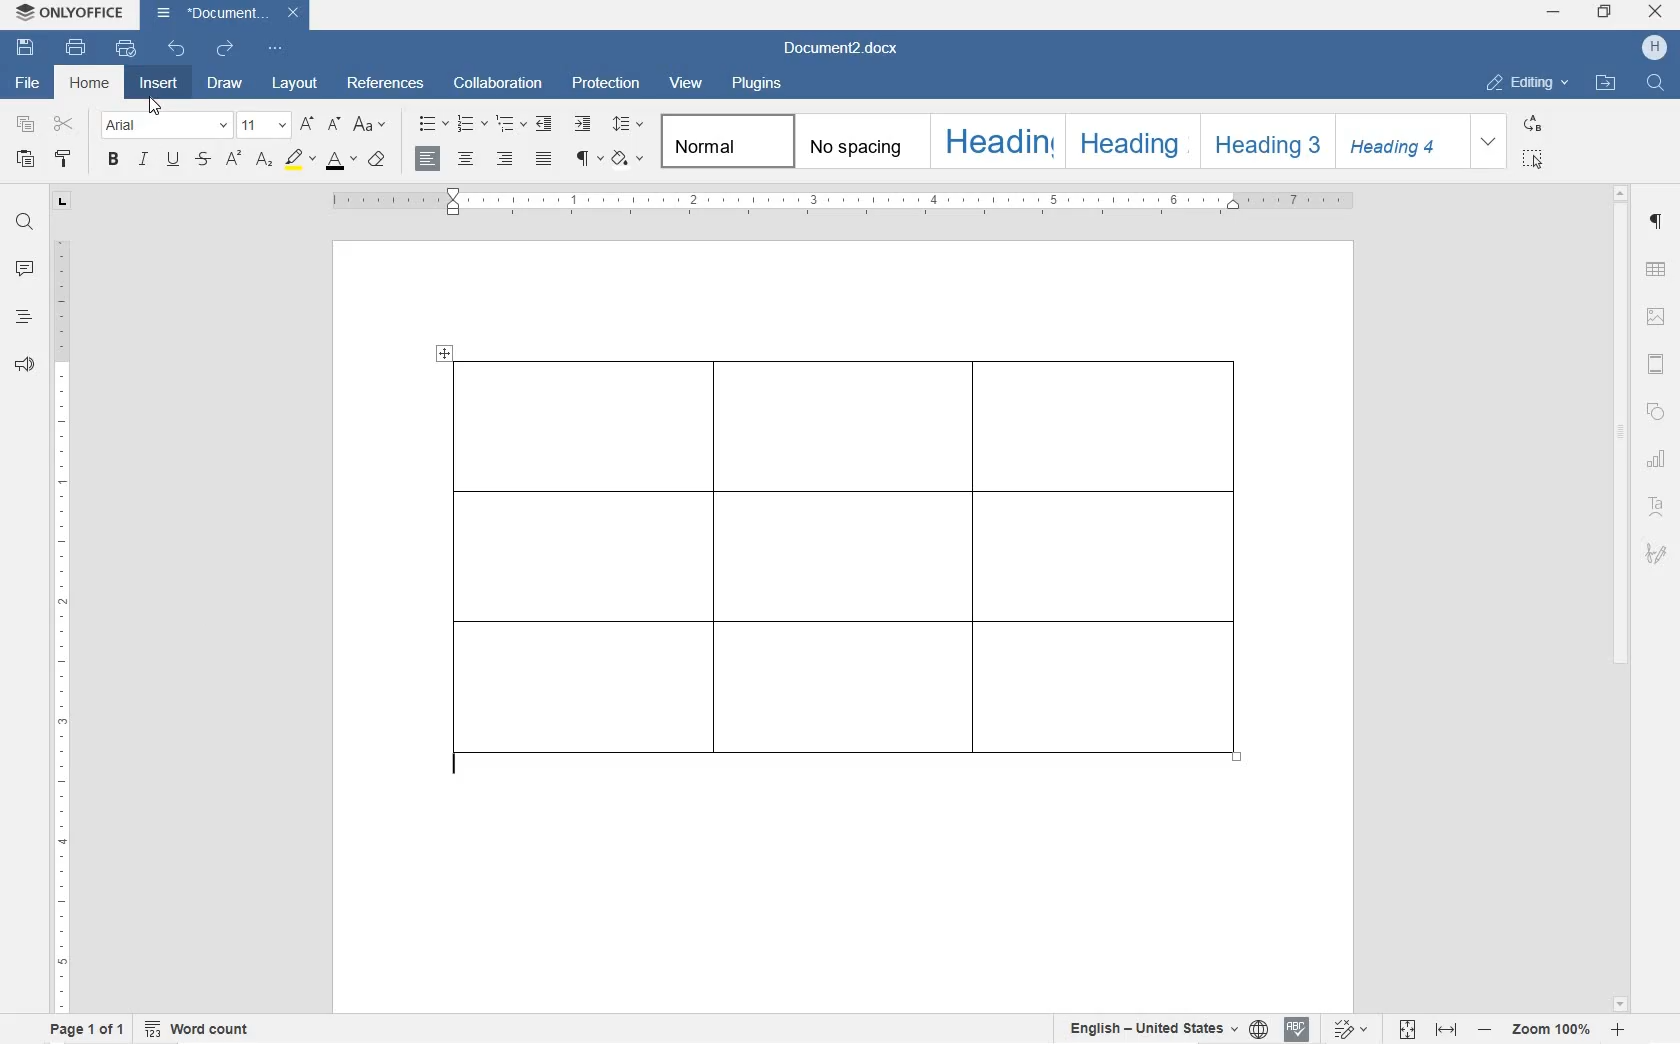 This screenshot has width=1680, height=1044. What do you see at coordinates (1621, 597) in the screenshot?
I see `scrollbar` at bounding box center [1621, 597].